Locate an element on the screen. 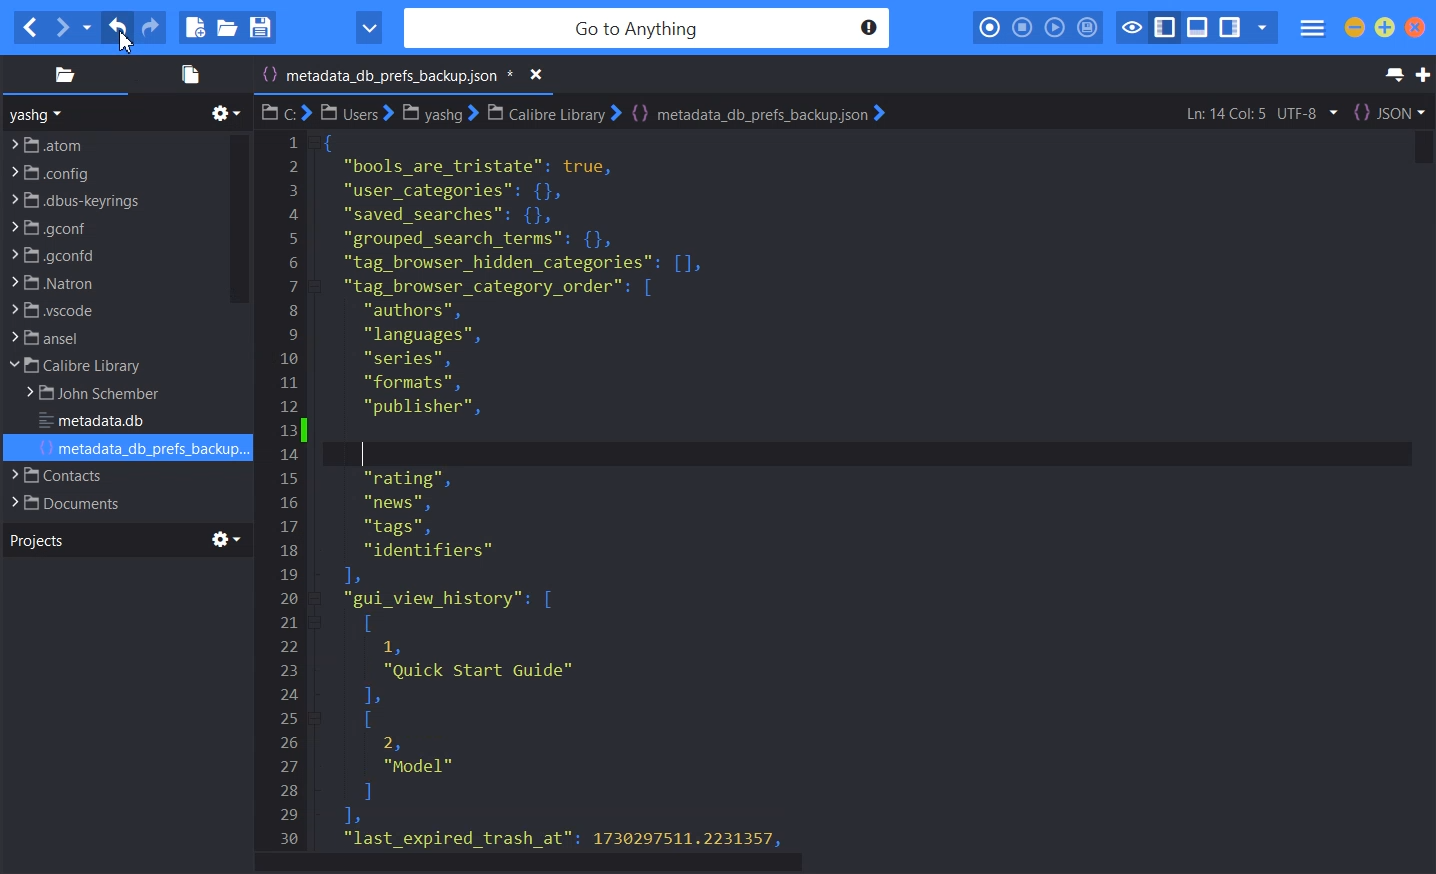 The width and height of the screenshot is (1436, 874). Redo last action is located at coordinates (149, 28).